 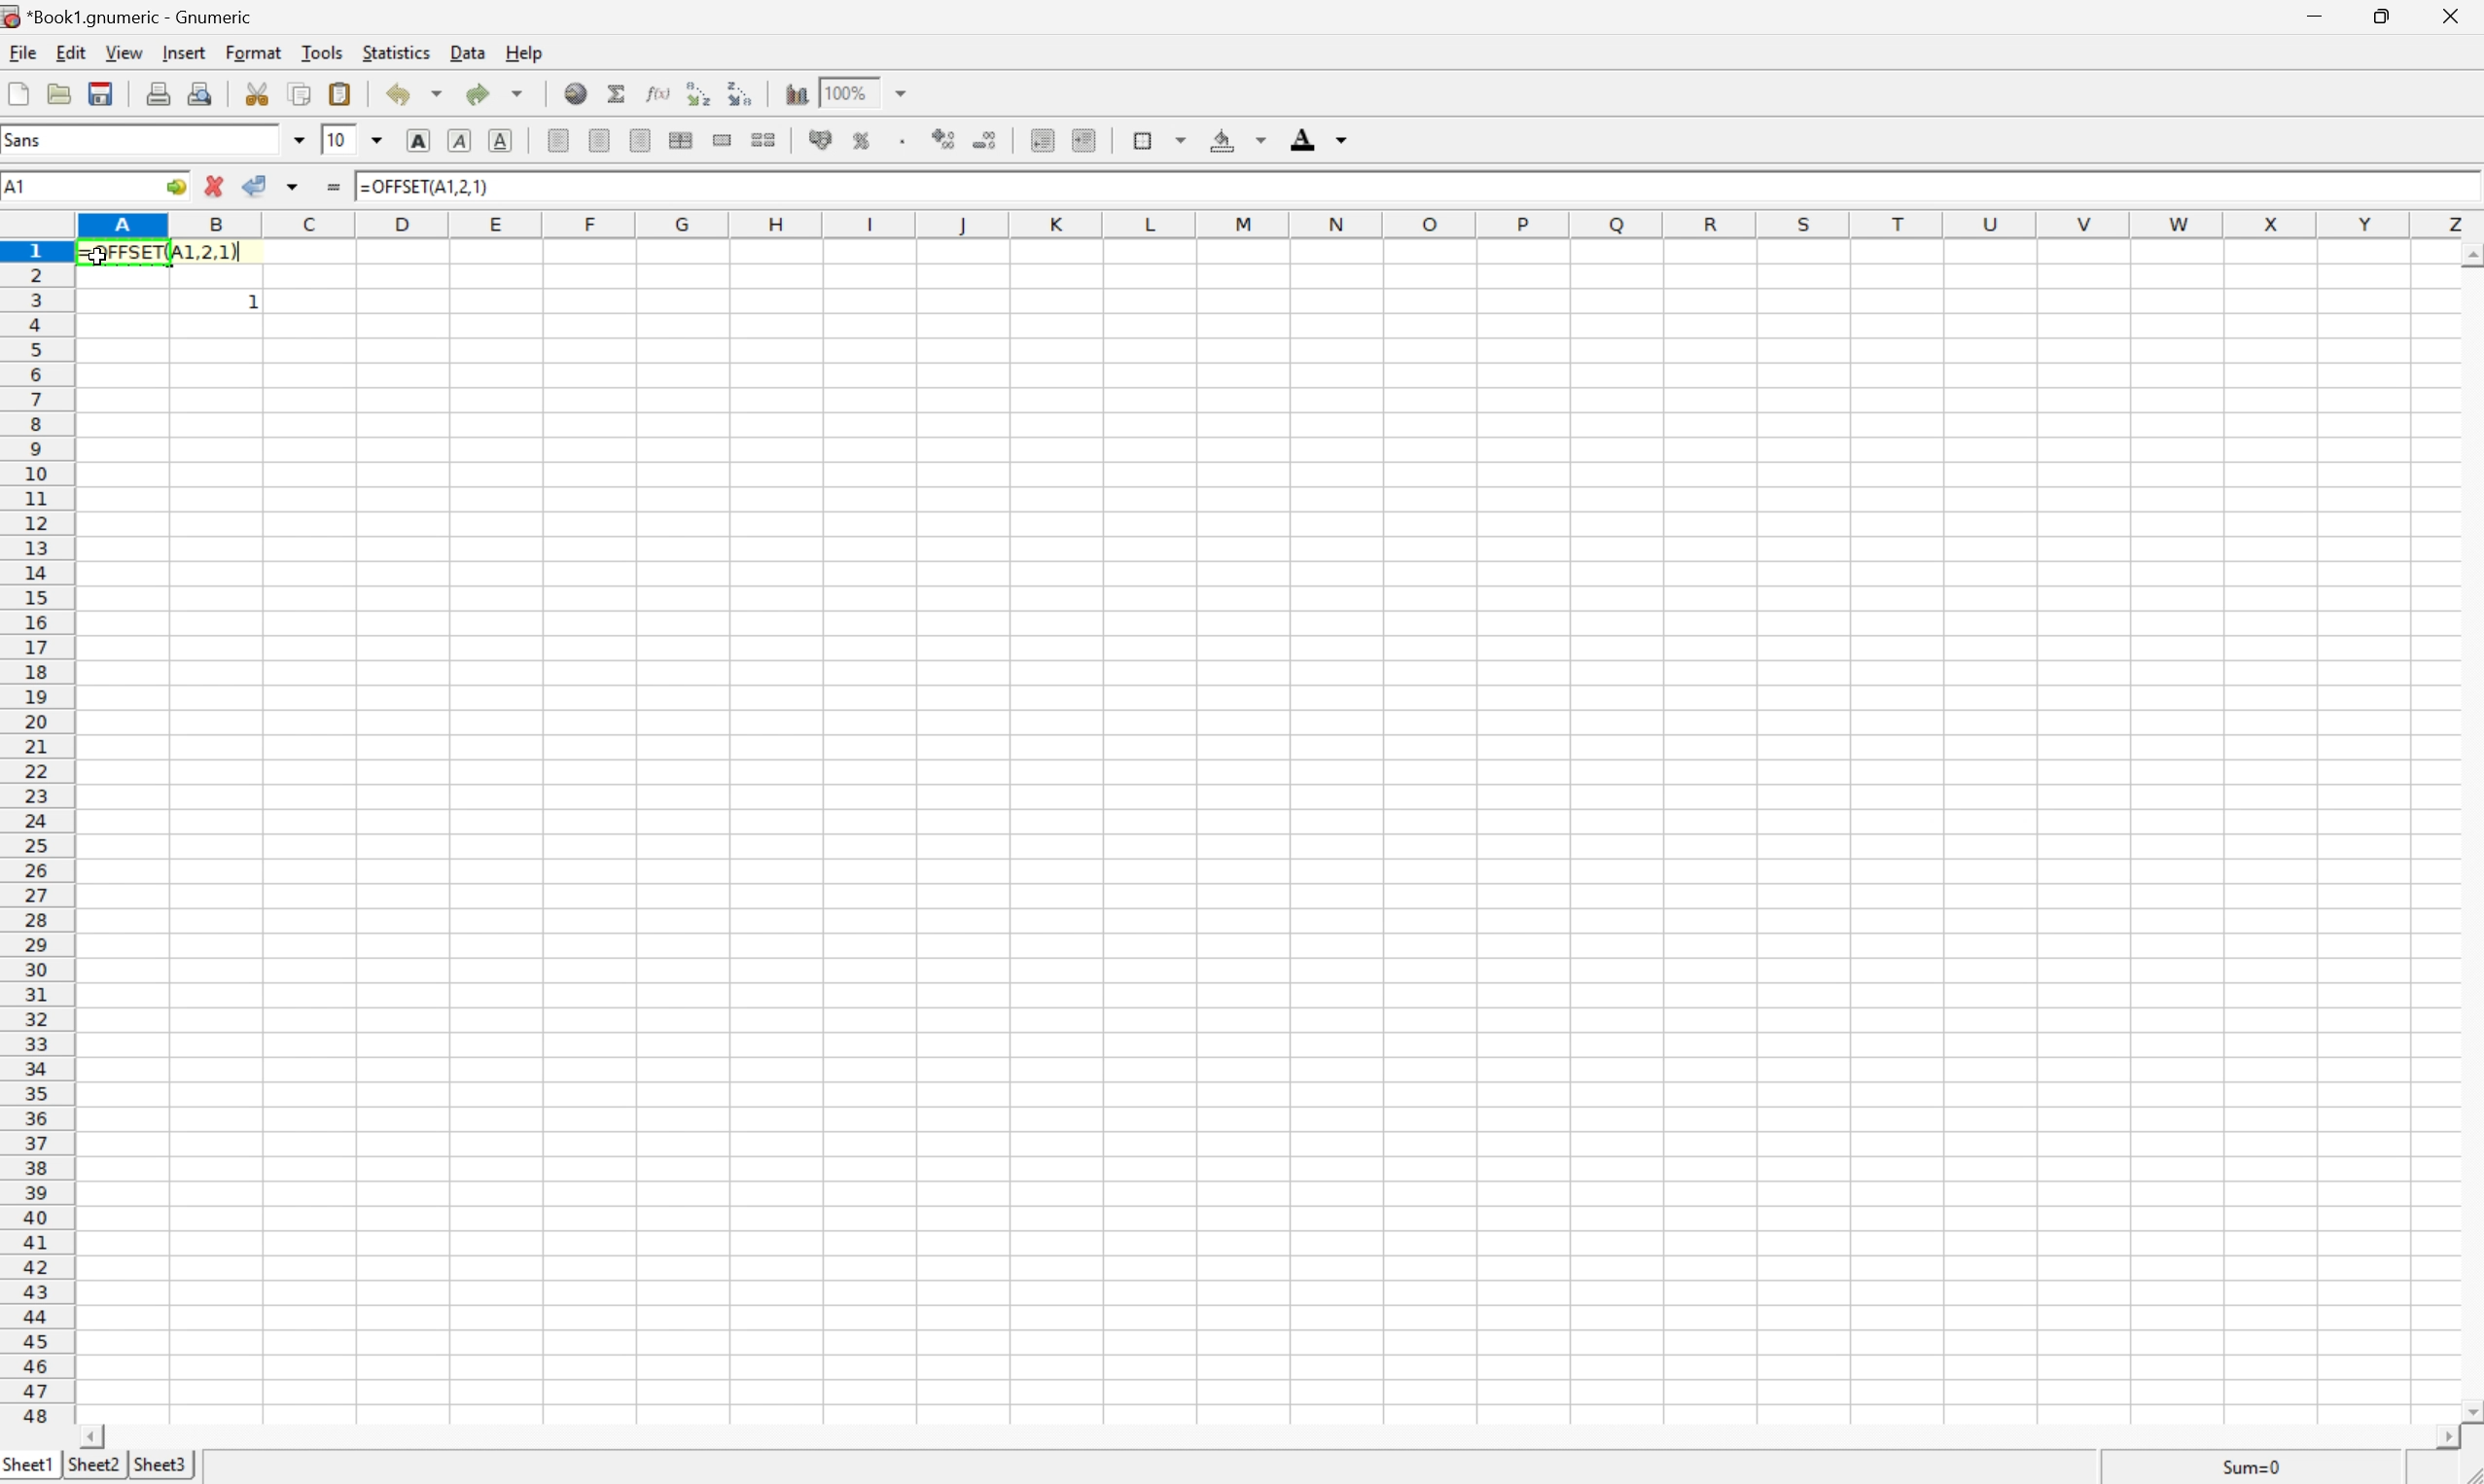 I want to click on Column names, so click(x=1280, y=229).